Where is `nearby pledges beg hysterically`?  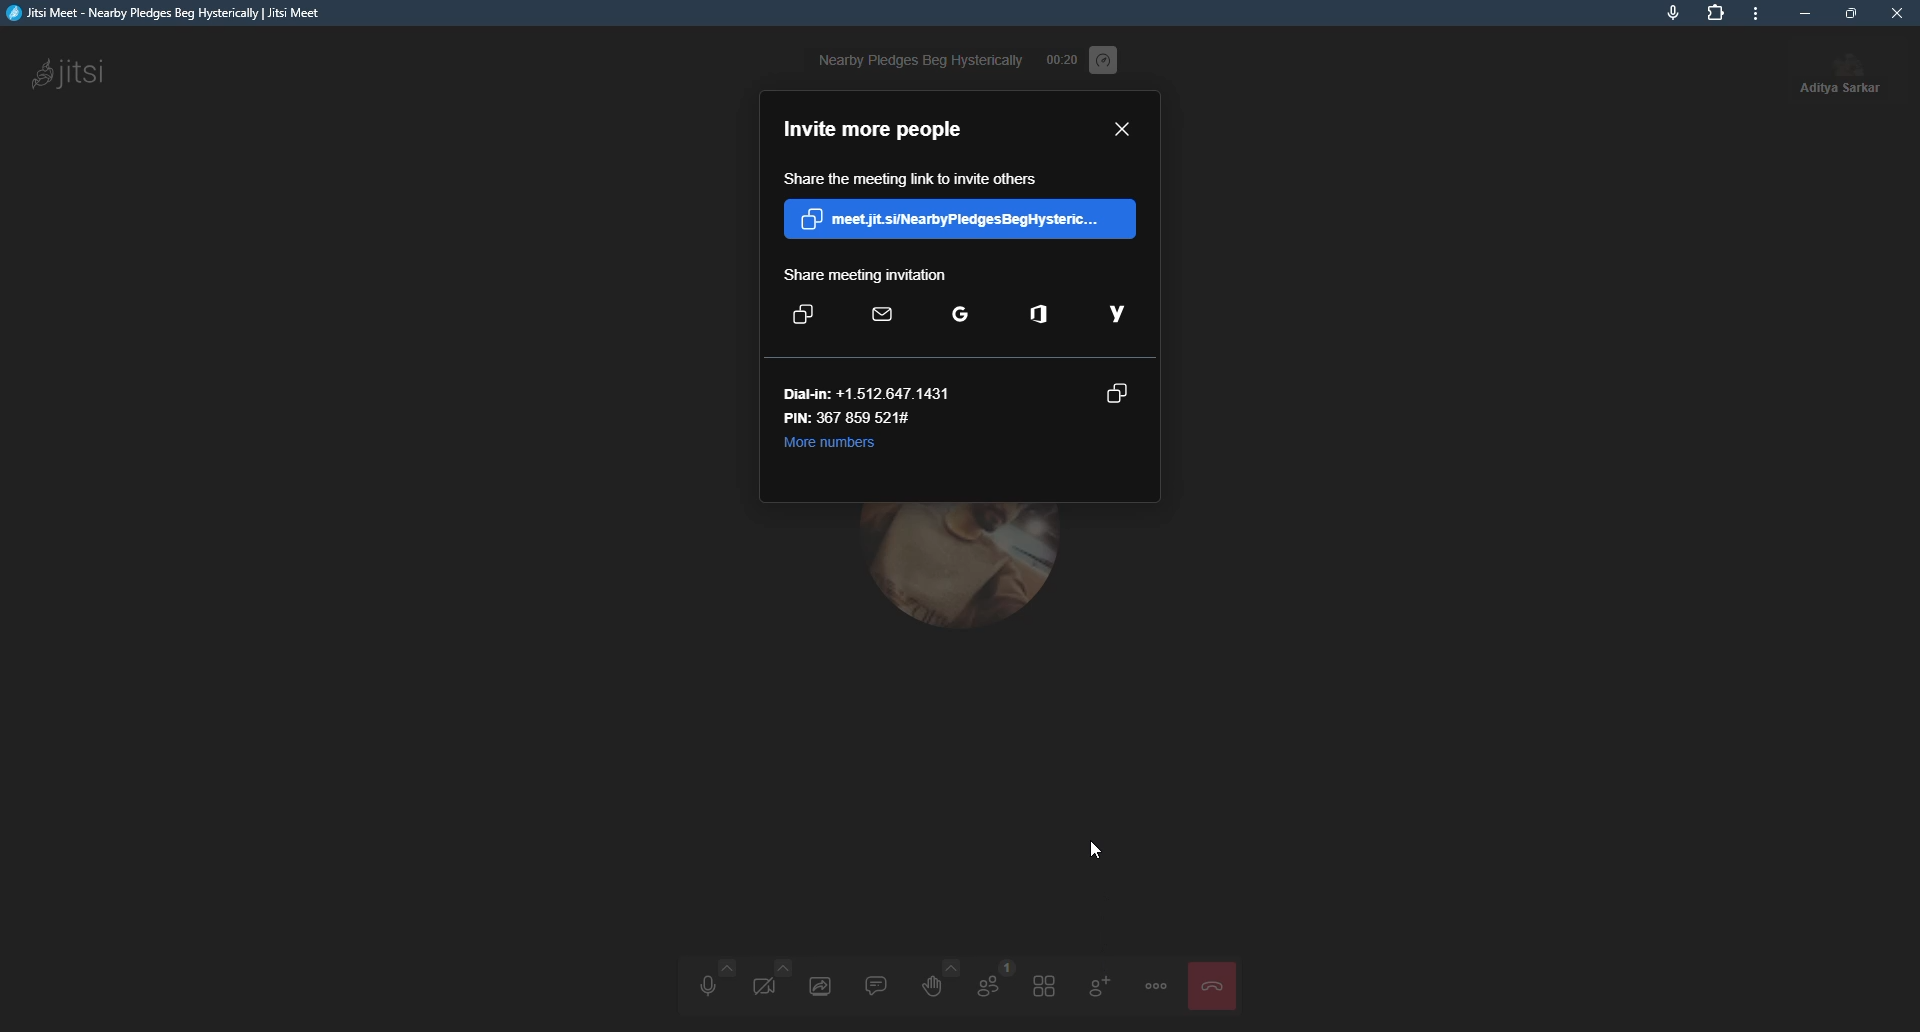 nearby pledges beg hysterically is located at coordinates (921, 60).